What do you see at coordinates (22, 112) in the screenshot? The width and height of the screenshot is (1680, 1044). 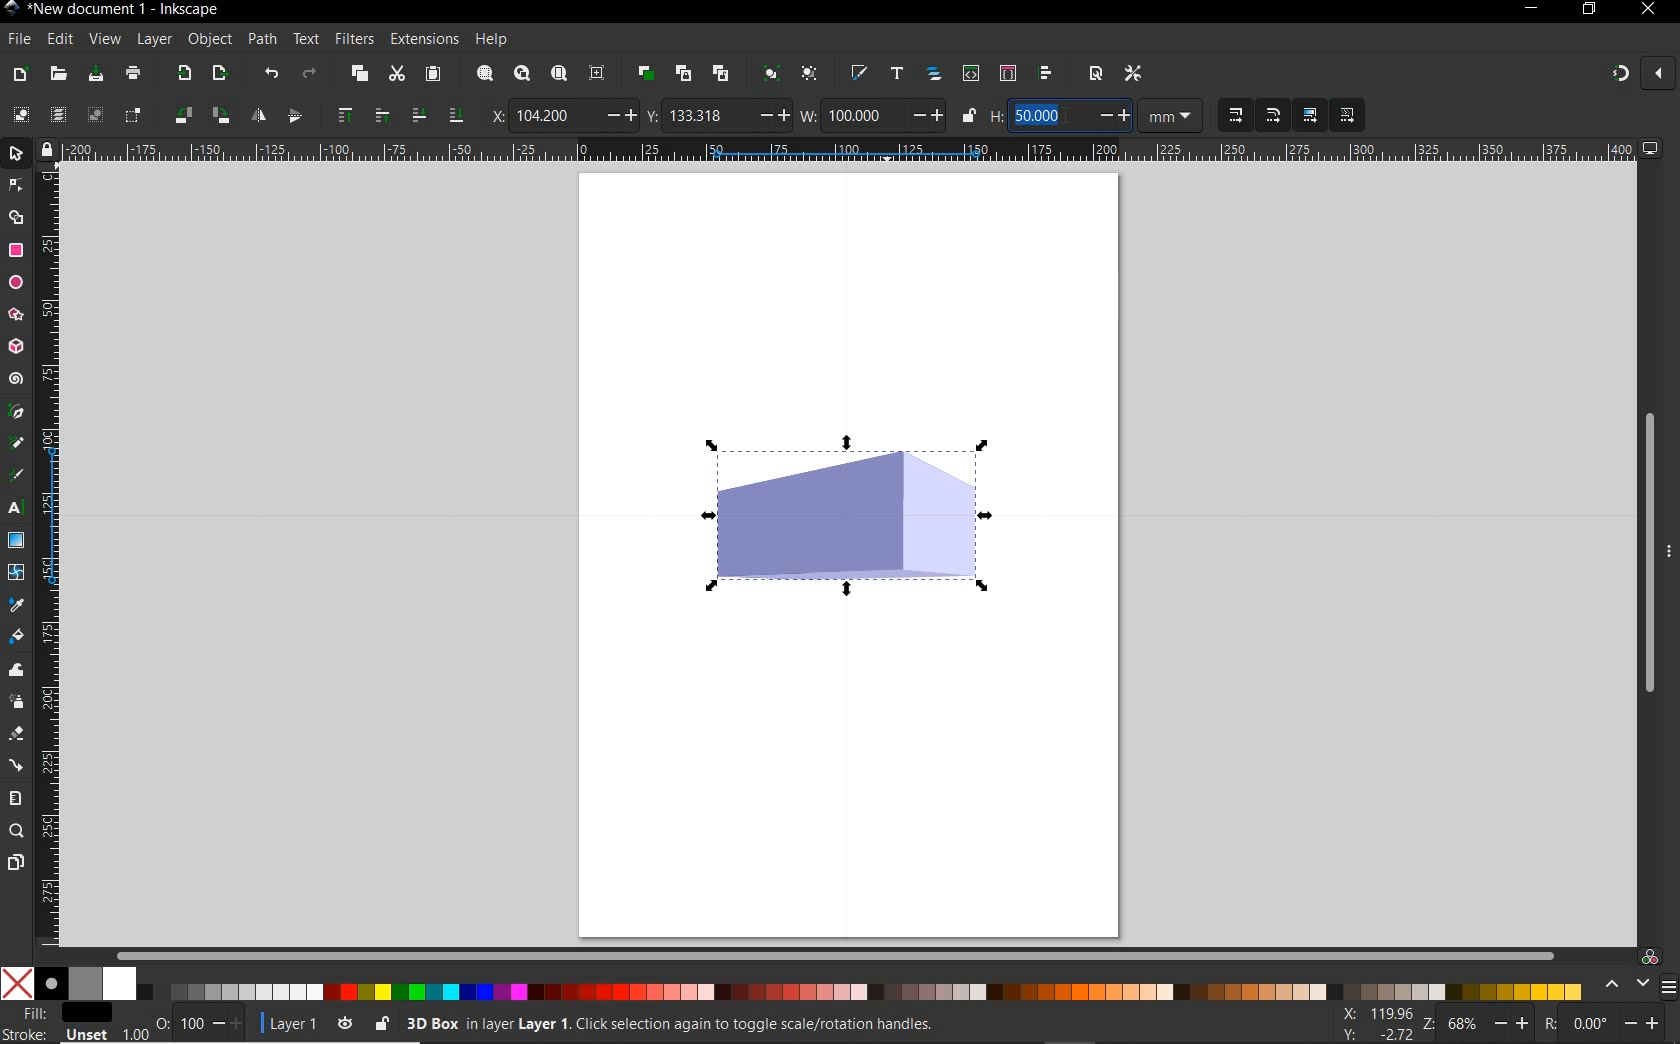 I see `select all` at bounding box center [22, 112].